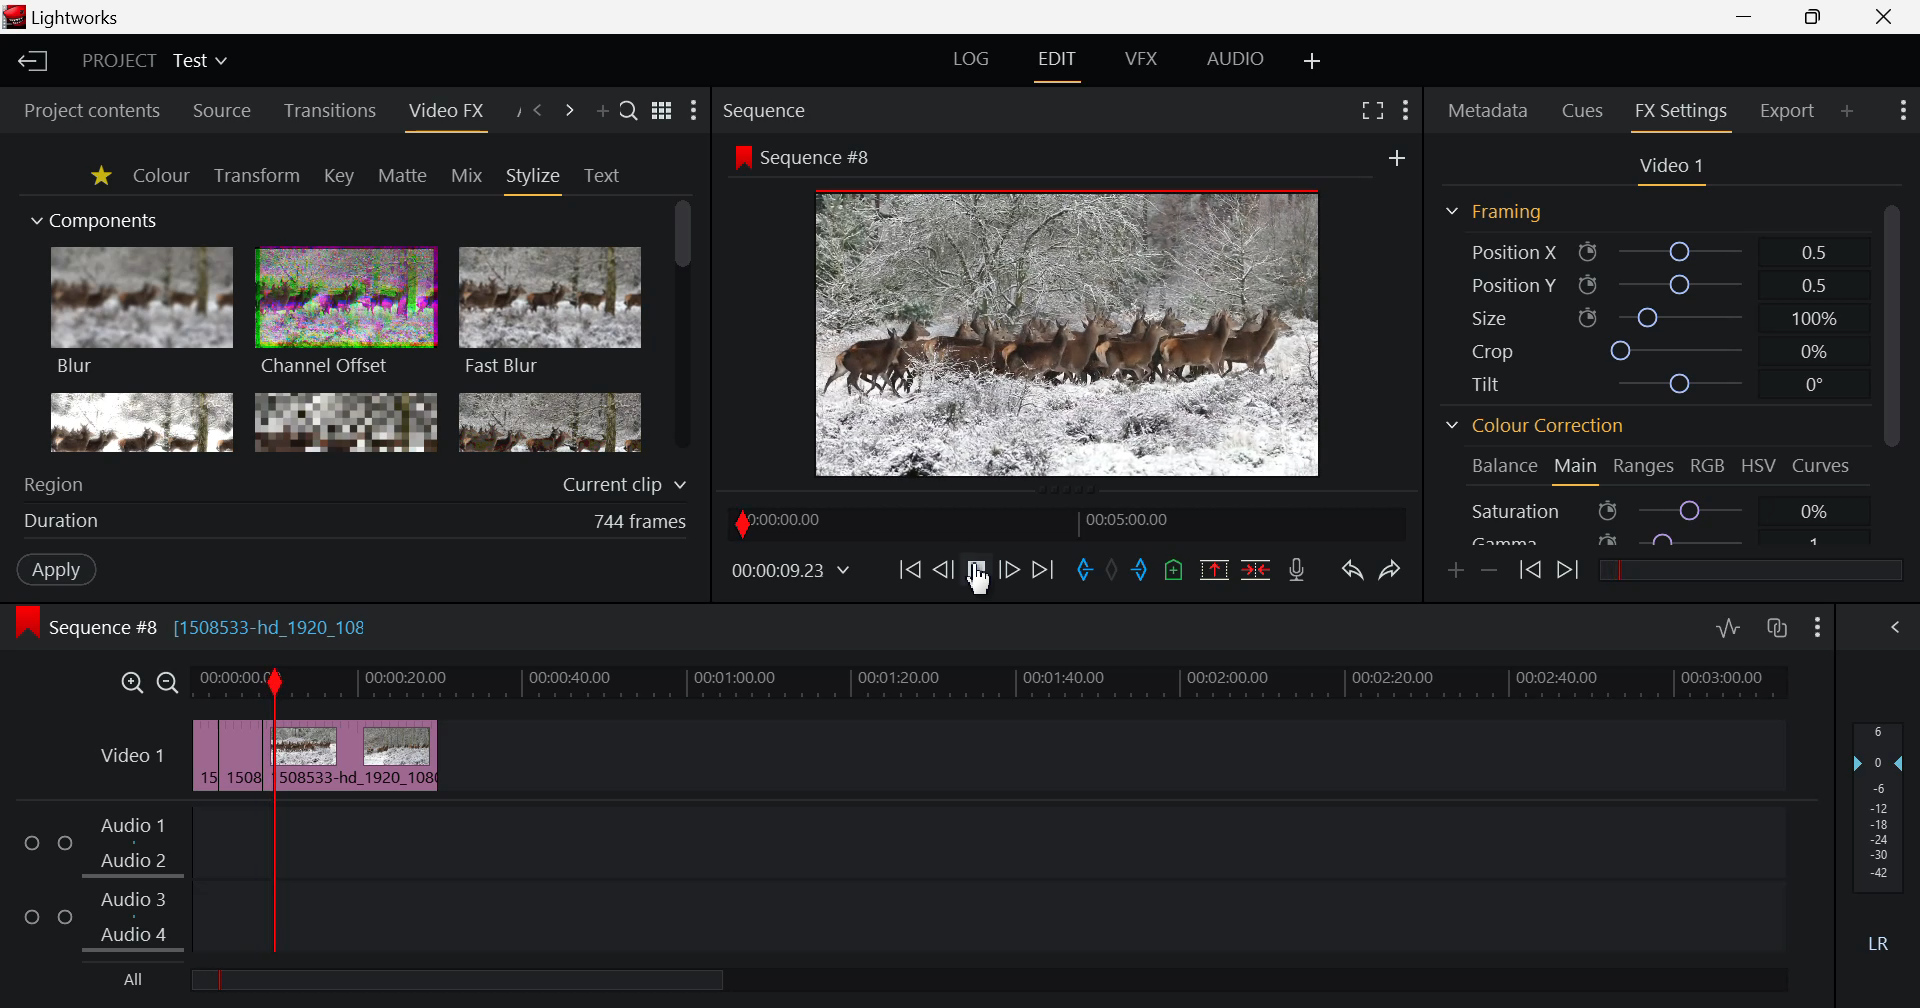 Image resolution: width=1920 pixels, height=1008 pixels. I want to click on Mix, so click(467, 175).